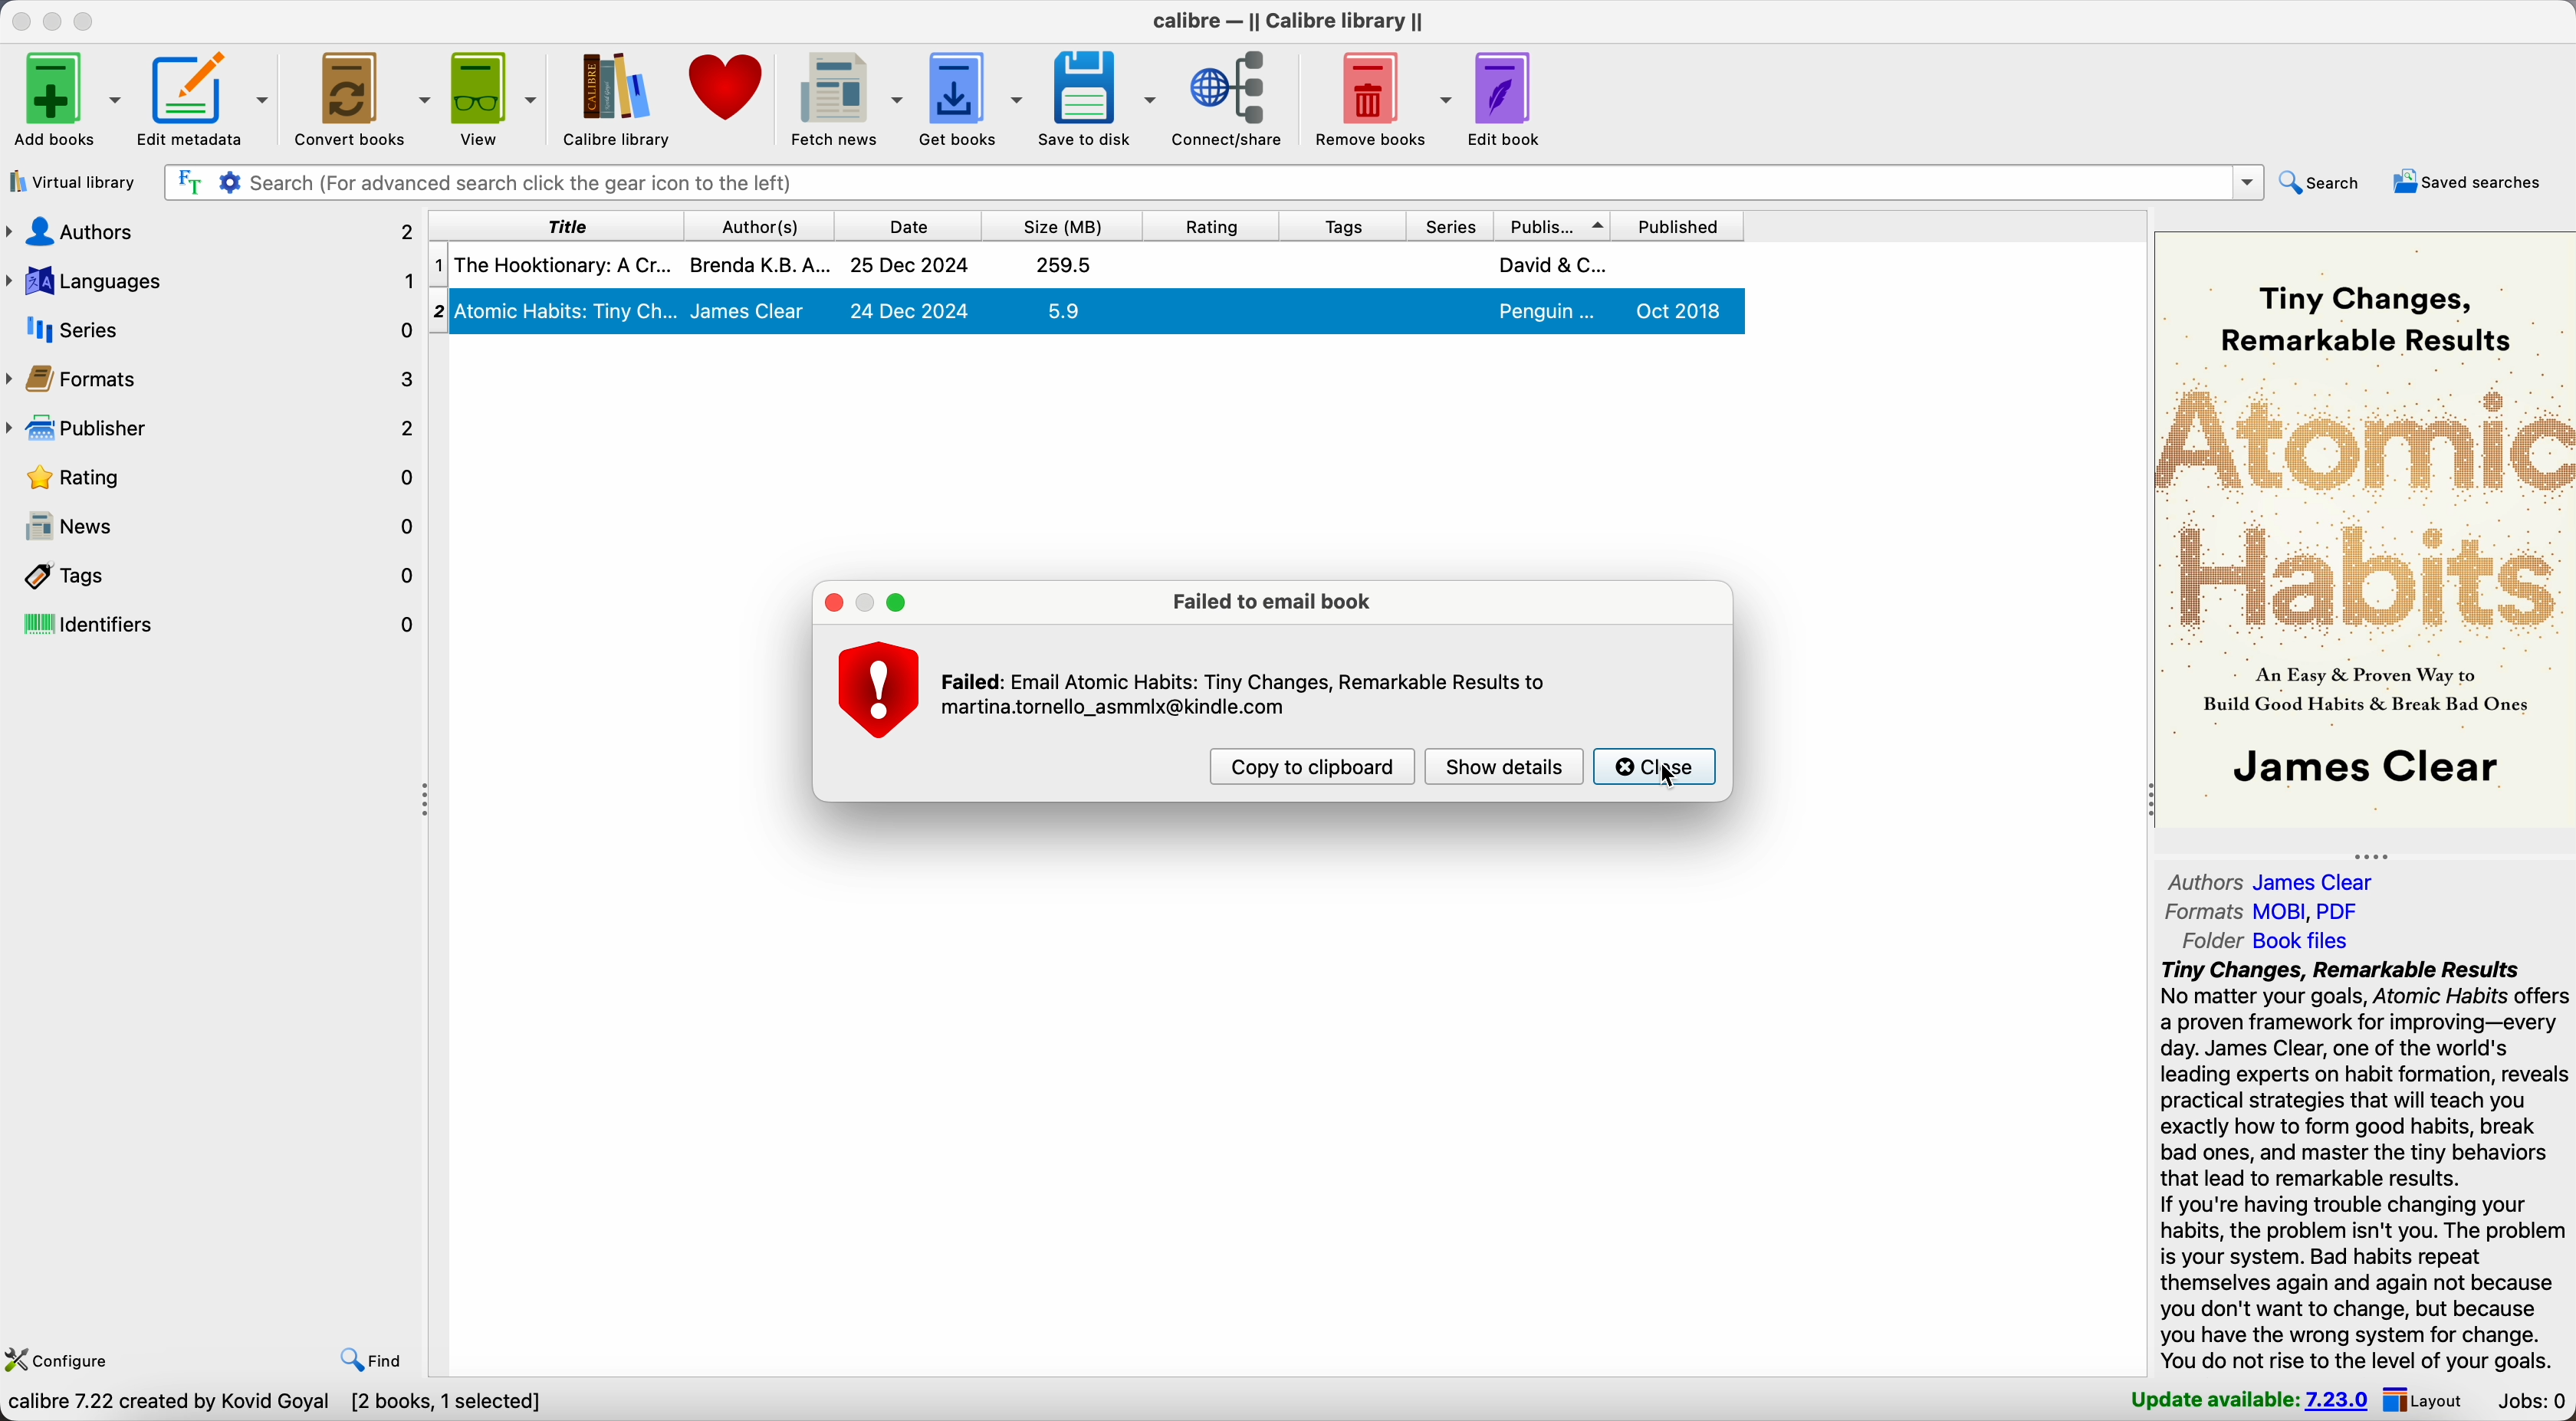 The width and height of the screenshot is (2576, 1421). I want to click on identifiers, so click(213, 625).